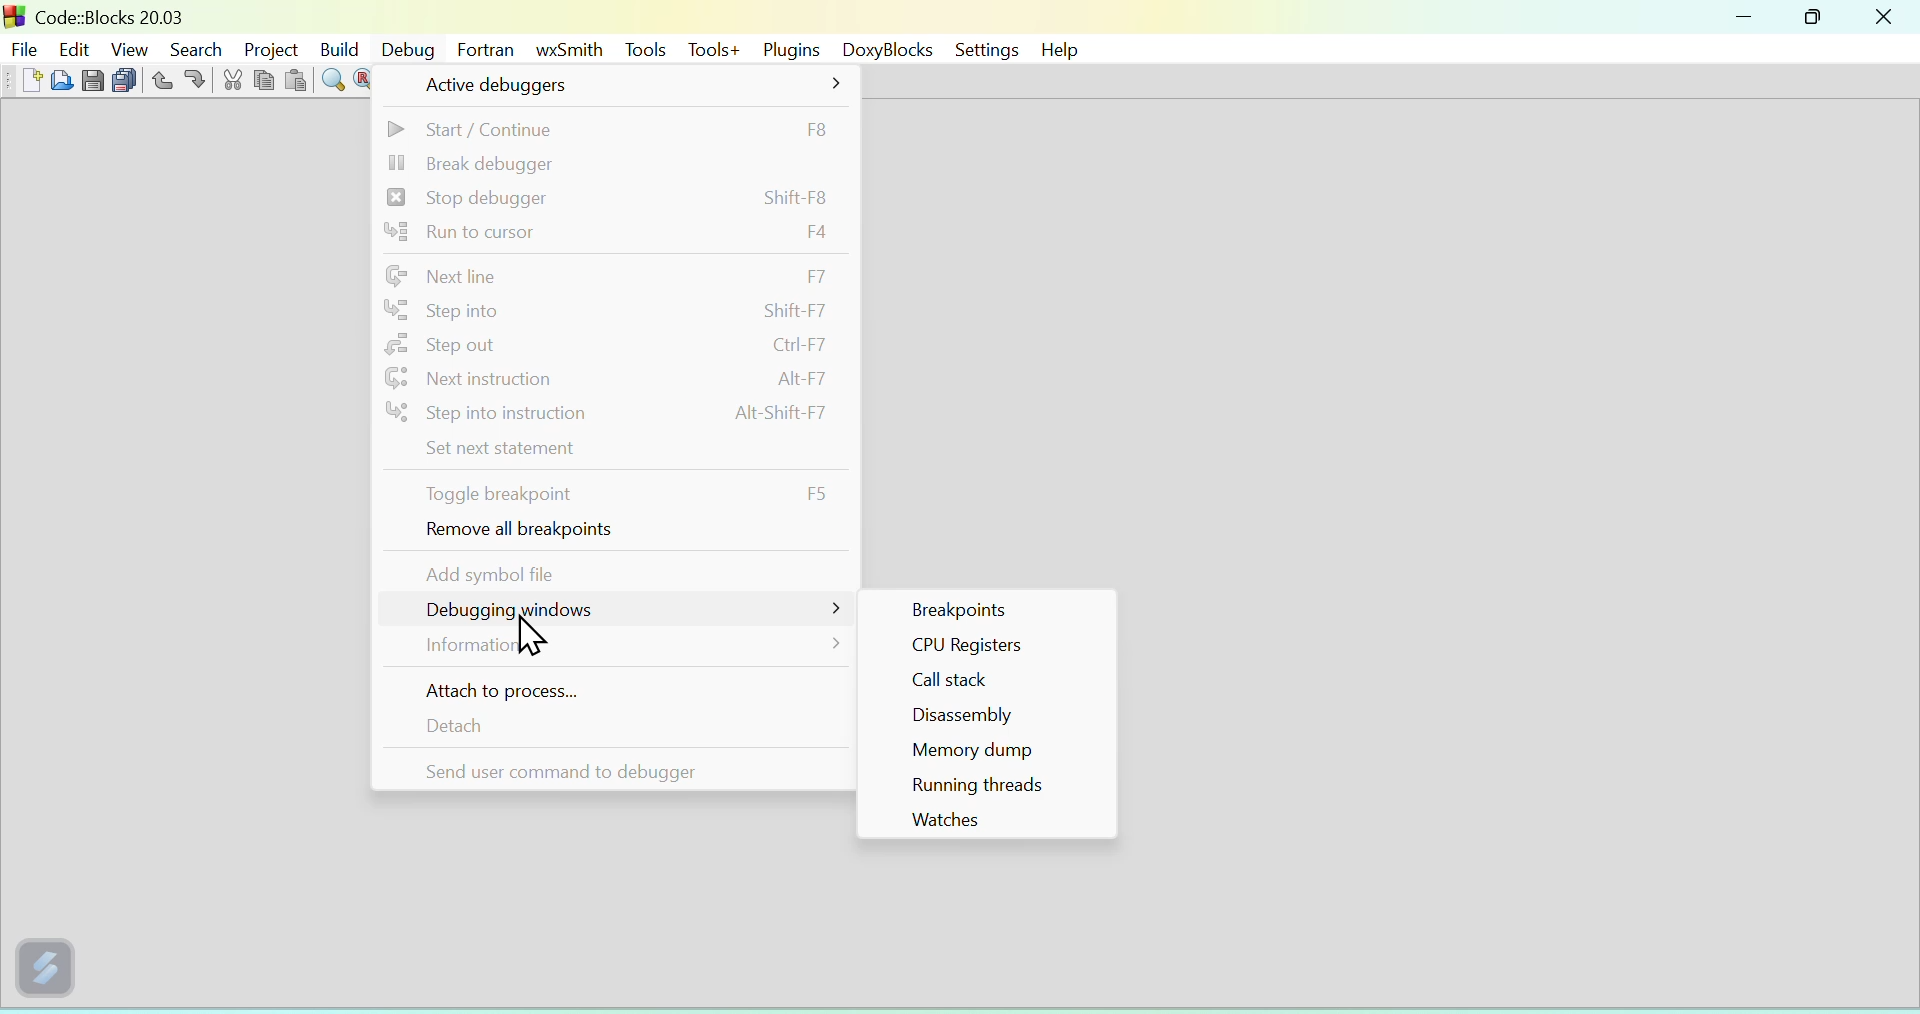 The height and width of the screenshot is (1014, 1920). Describe the element at coordinates (331, 81) in the screenshot. I see `find` at that location.